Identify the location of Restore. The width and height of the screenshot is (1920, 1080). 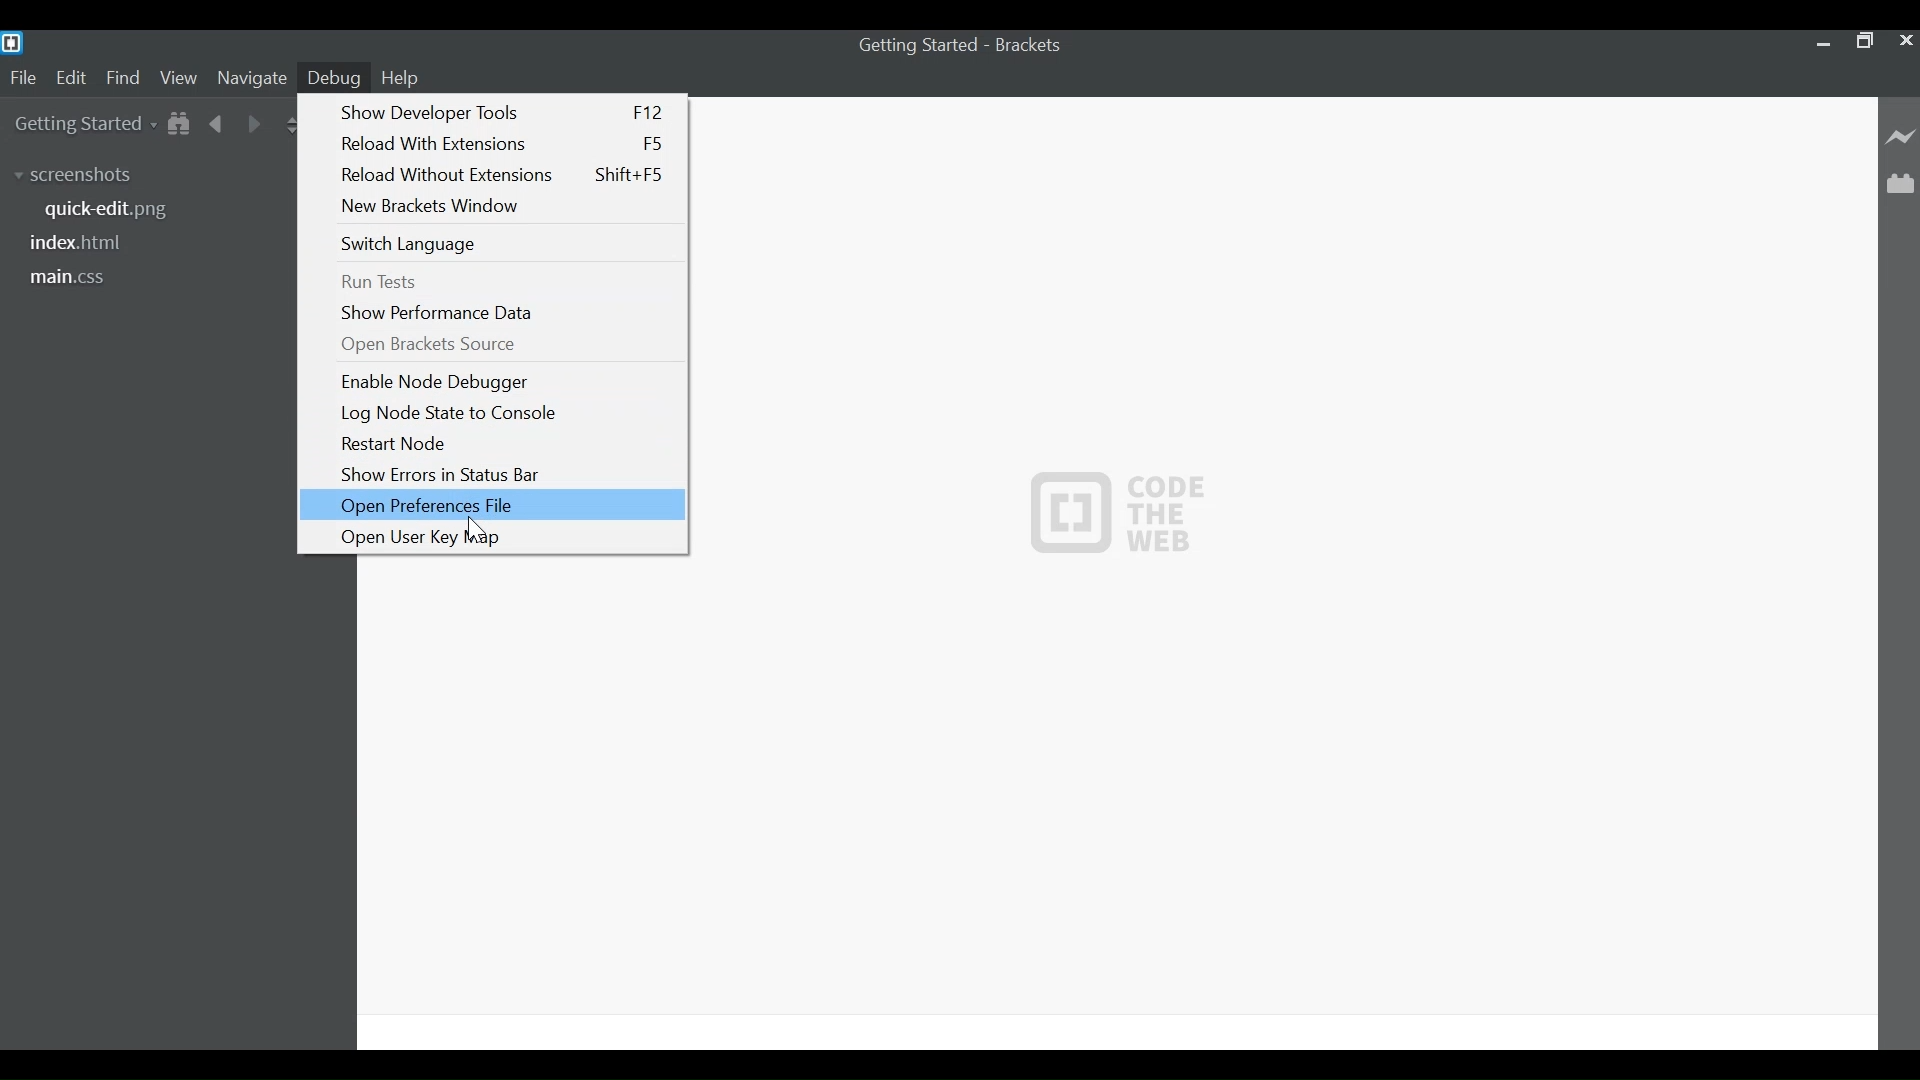
(1865, 40).